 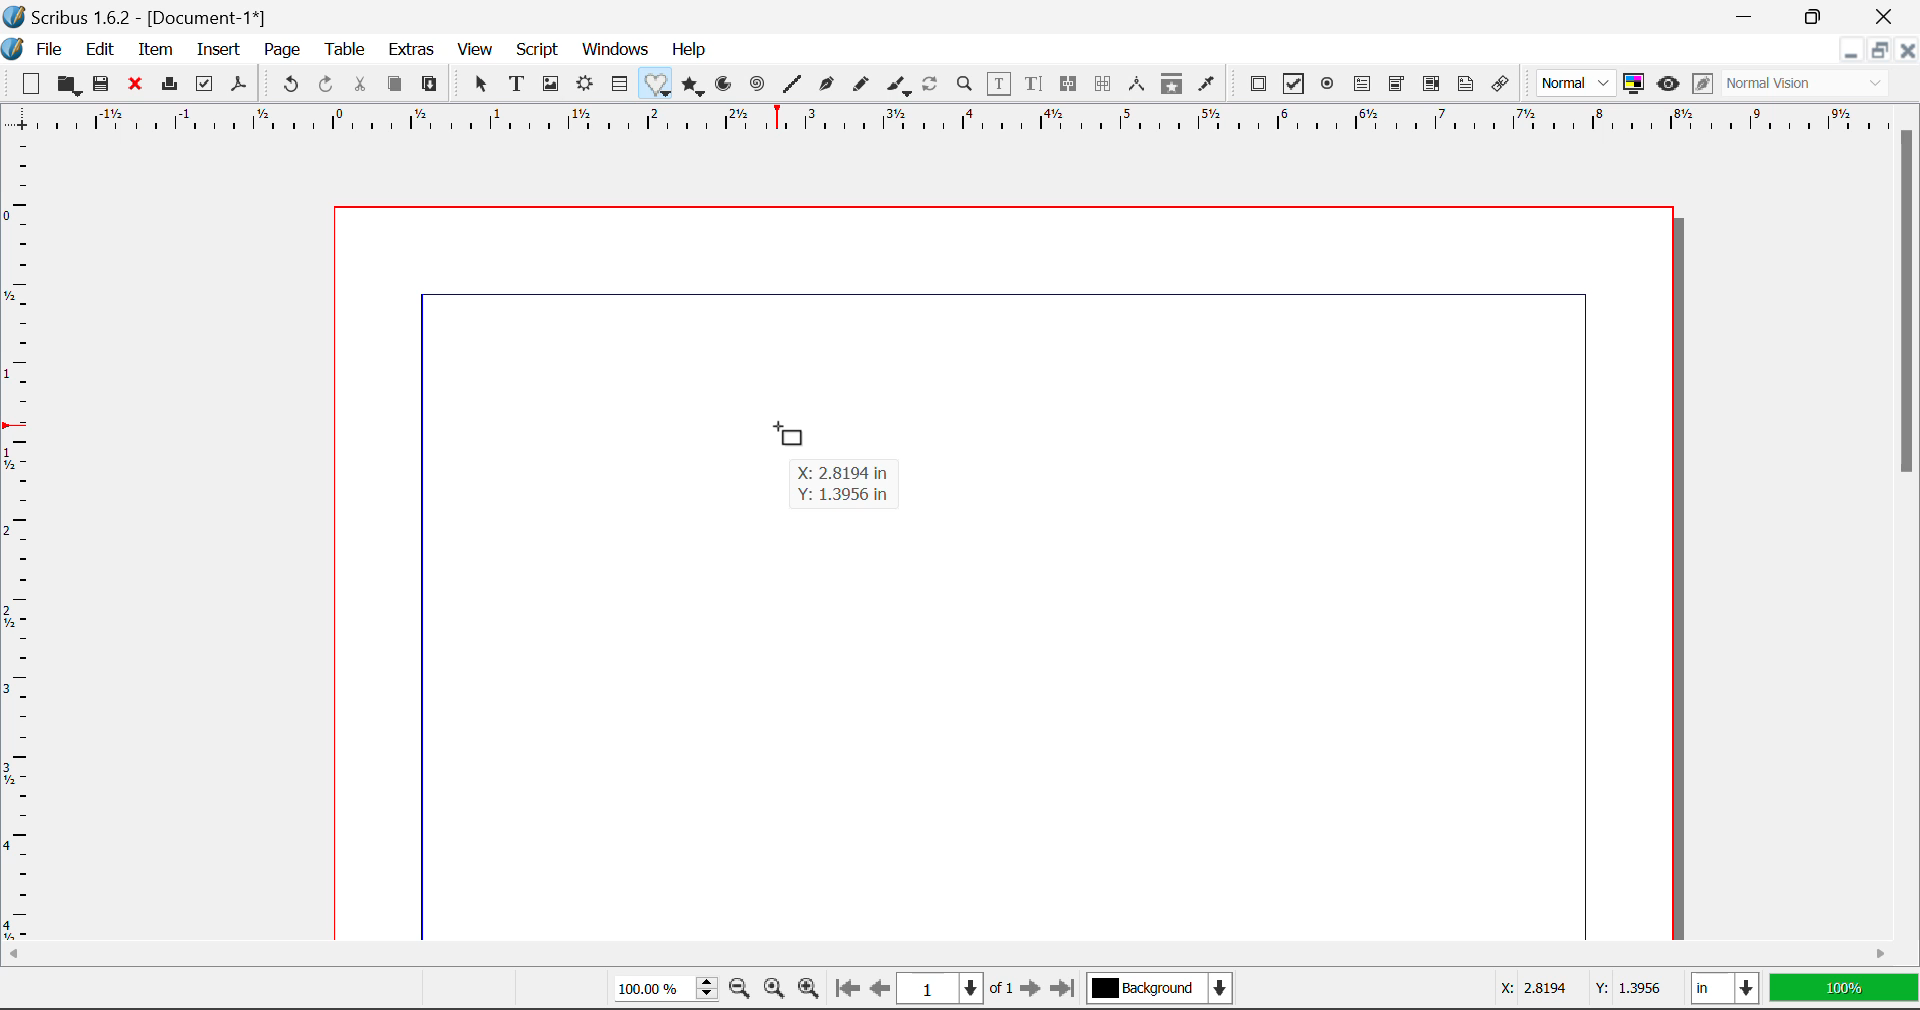 I want to click on Polygons, so click(x=694, y=87).